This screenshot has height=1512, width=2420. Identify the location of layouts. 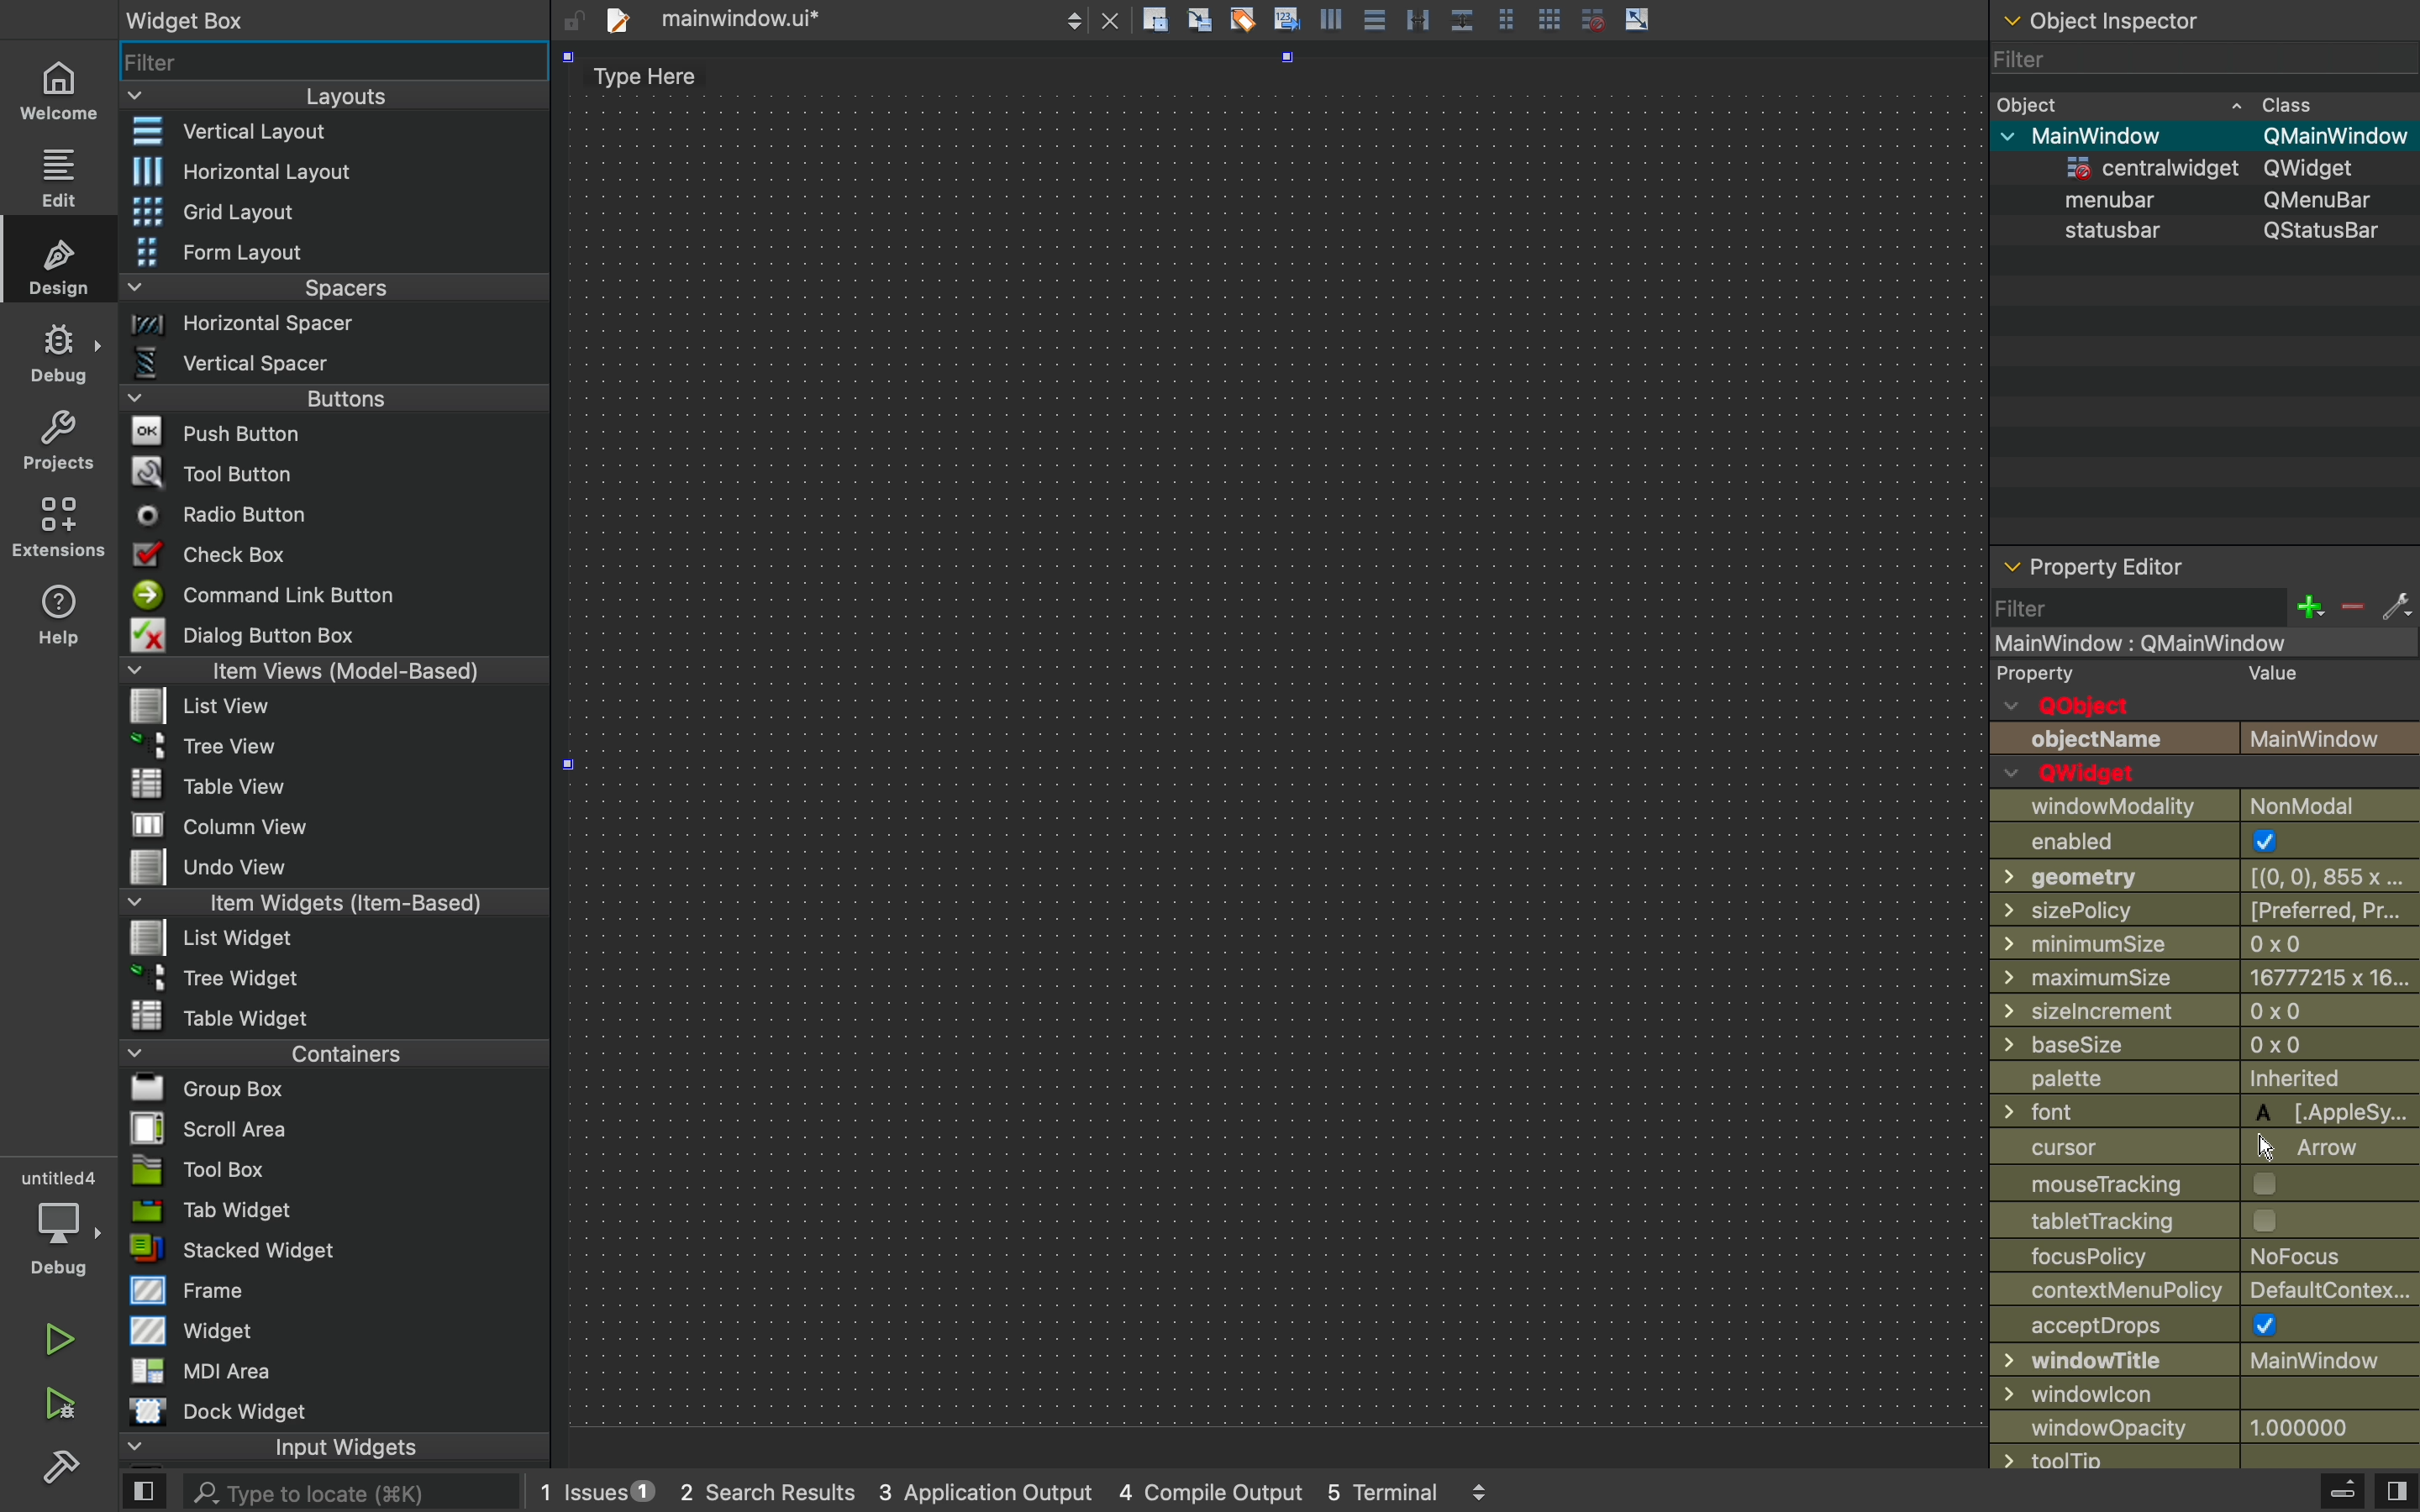
(332, 98).